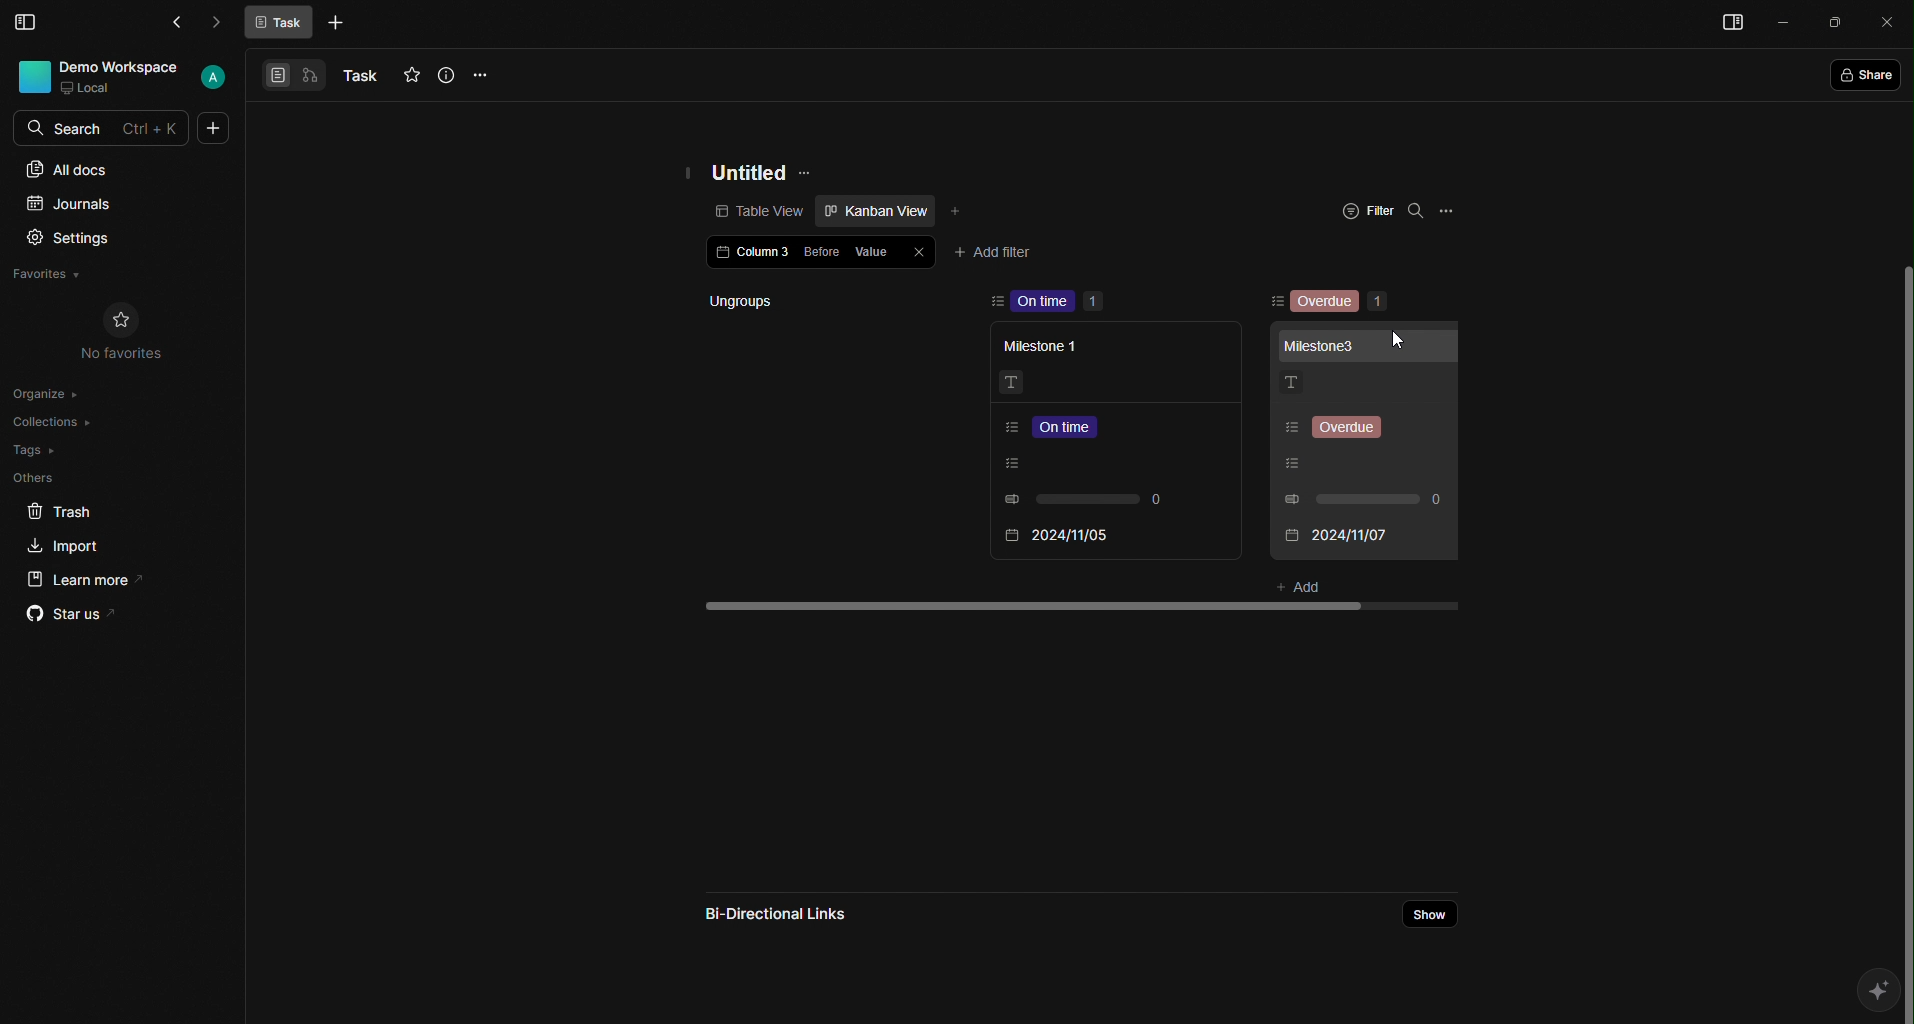  I want to click on 0, so click(1088, 501).